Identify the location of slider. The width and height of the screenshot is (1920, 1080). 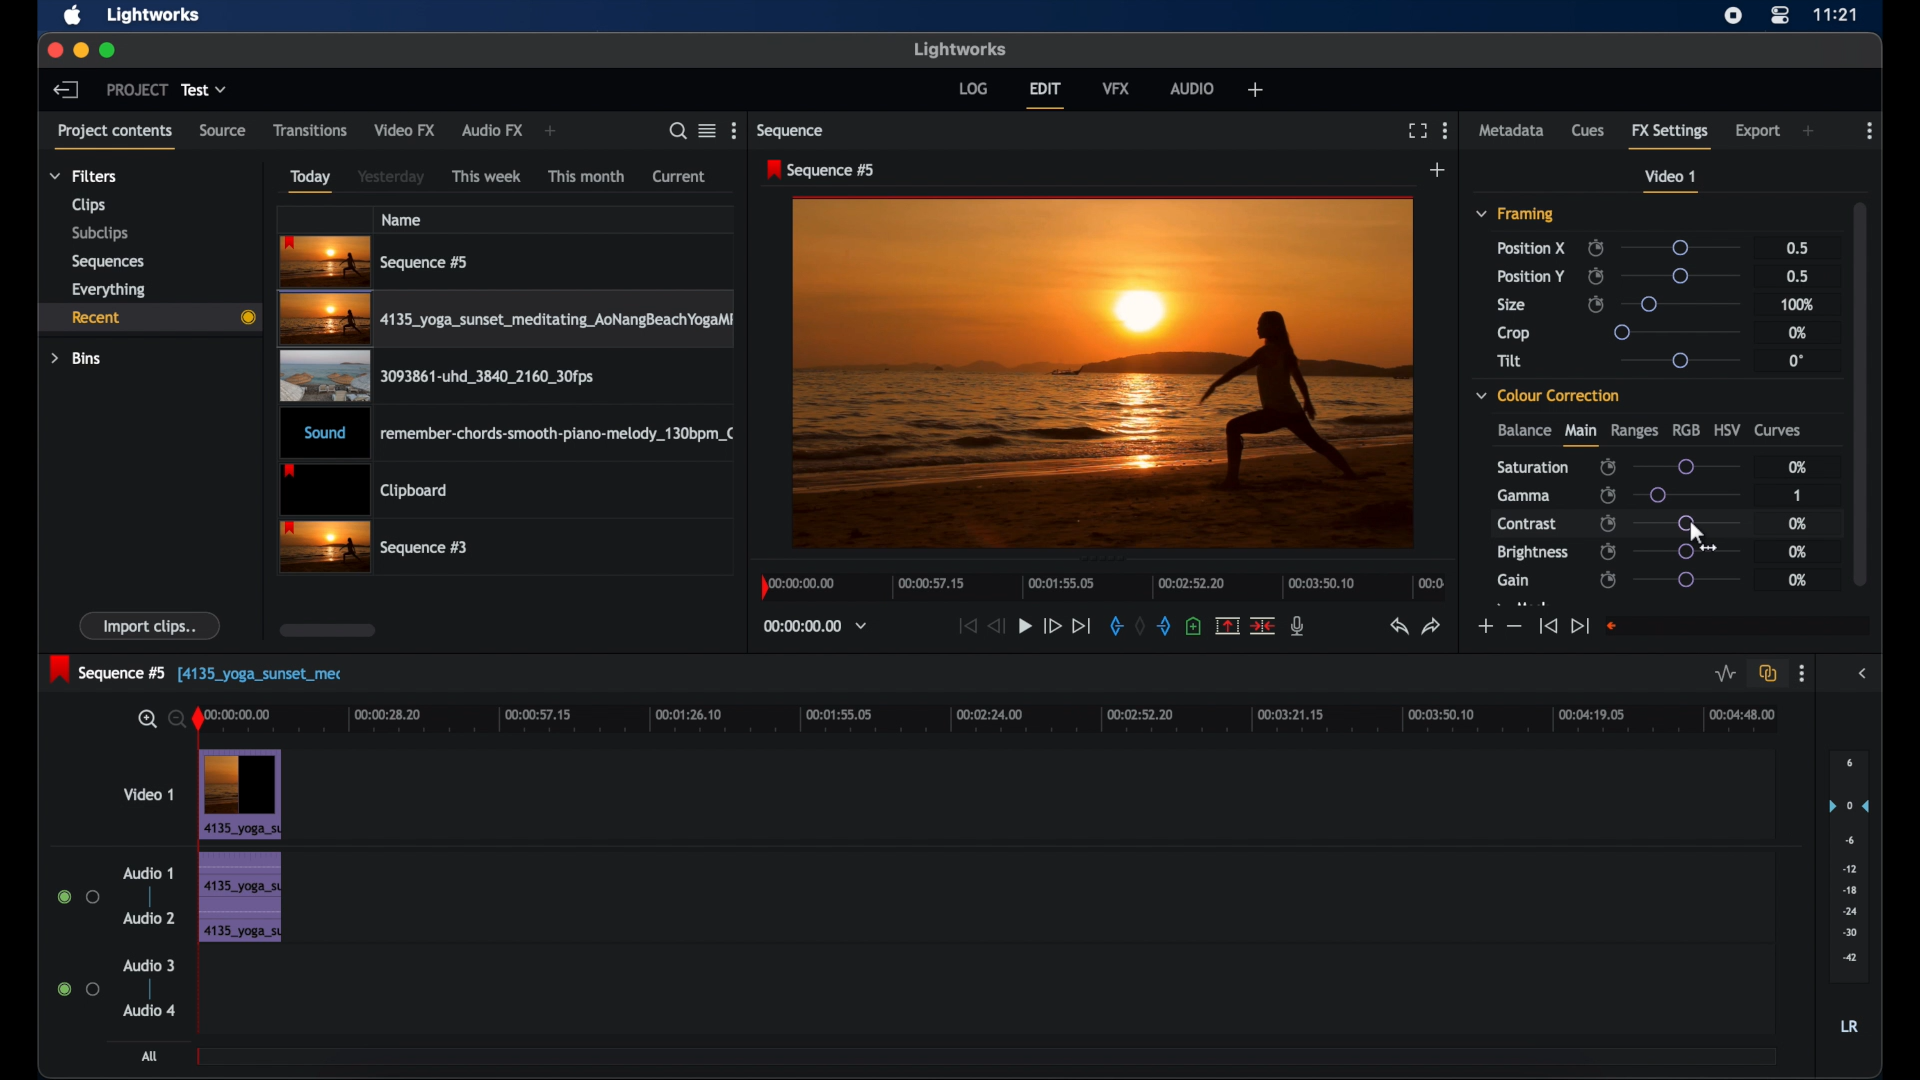
(1679, 248).